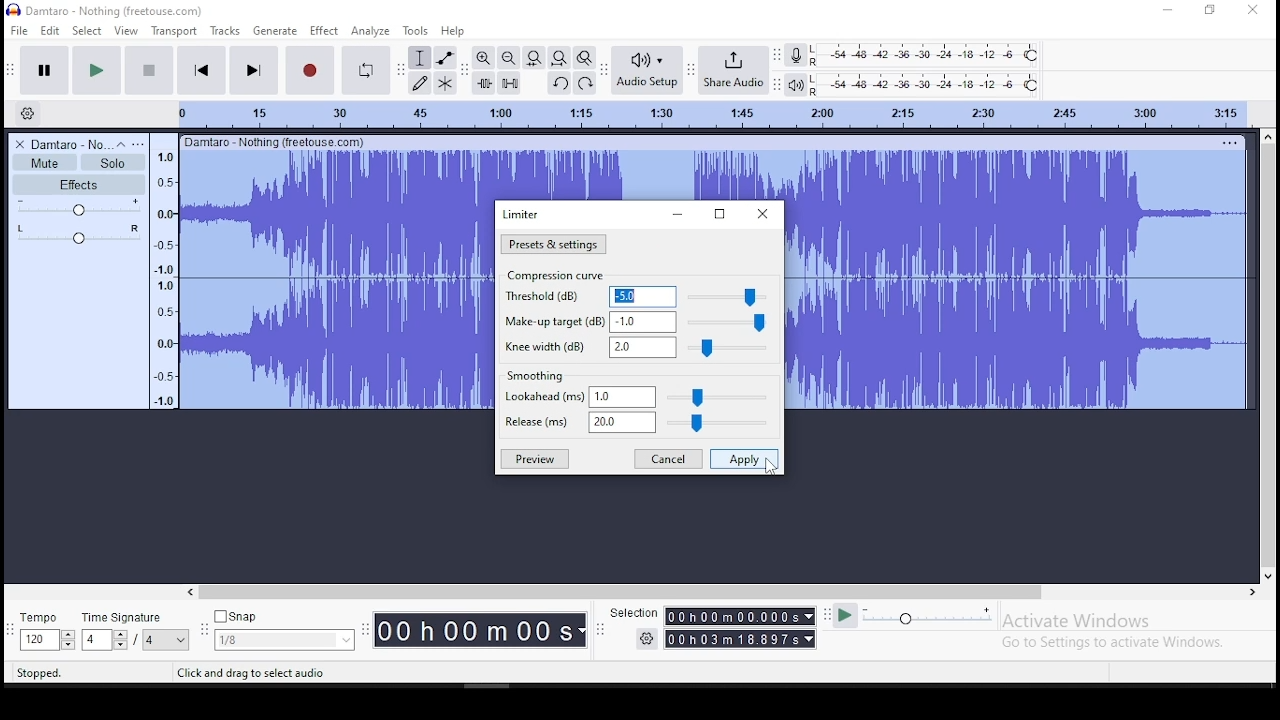  I want to click on settings, so click(646, 640).